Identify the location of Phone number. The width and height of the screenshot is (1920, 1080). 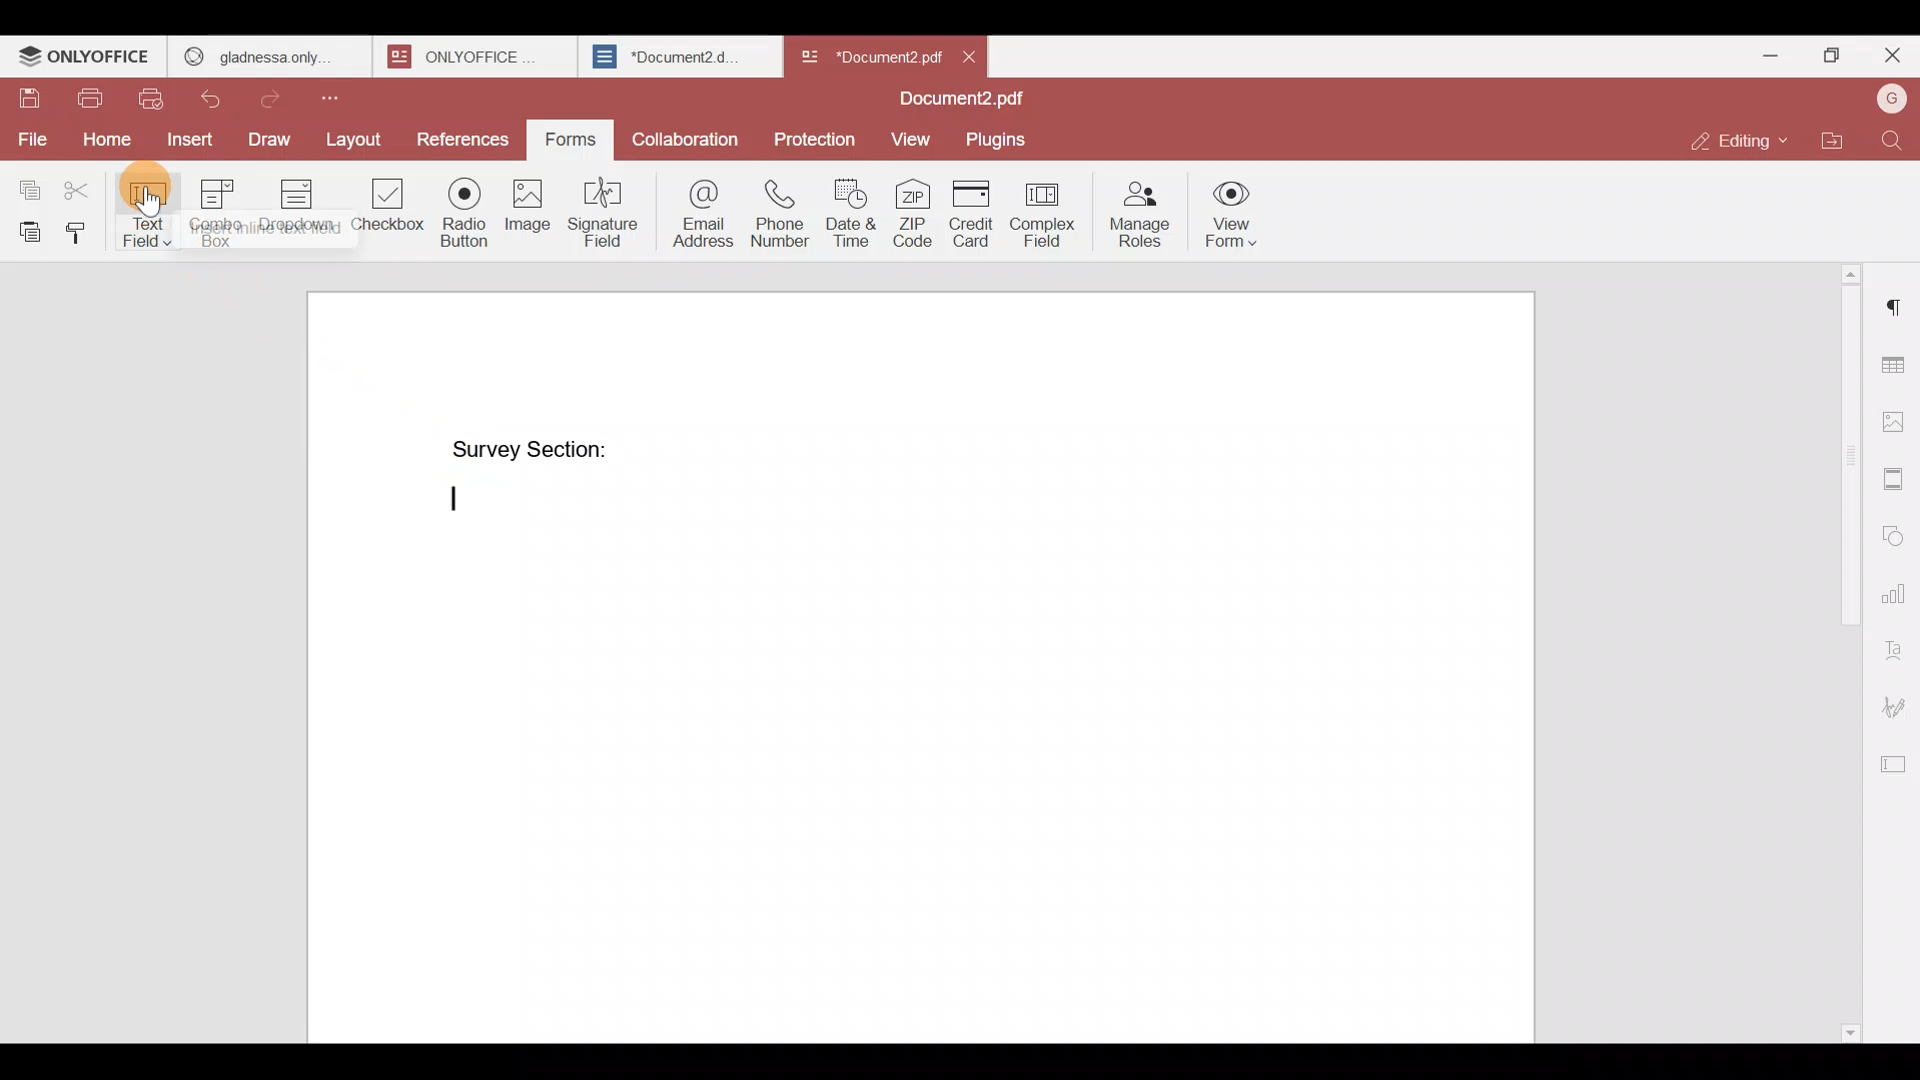
(782, 212).